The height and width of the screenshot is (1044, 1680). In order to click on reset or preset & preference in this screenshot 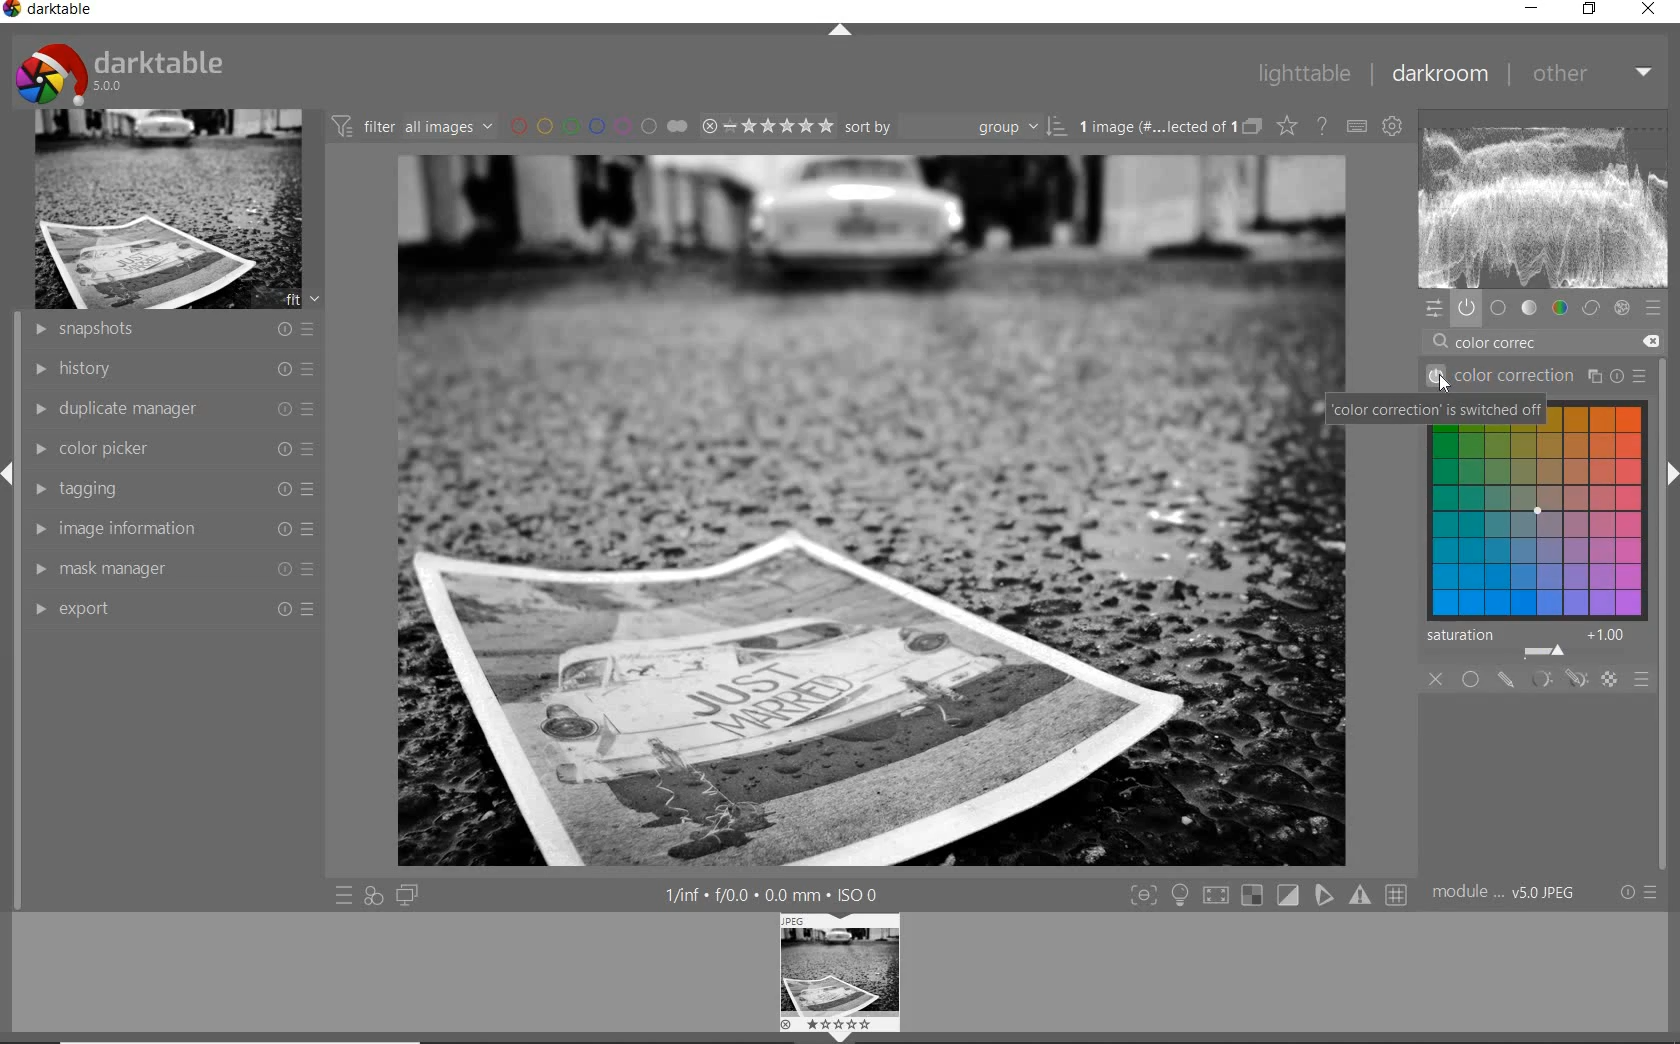, I will do `click(1633, 895)`.